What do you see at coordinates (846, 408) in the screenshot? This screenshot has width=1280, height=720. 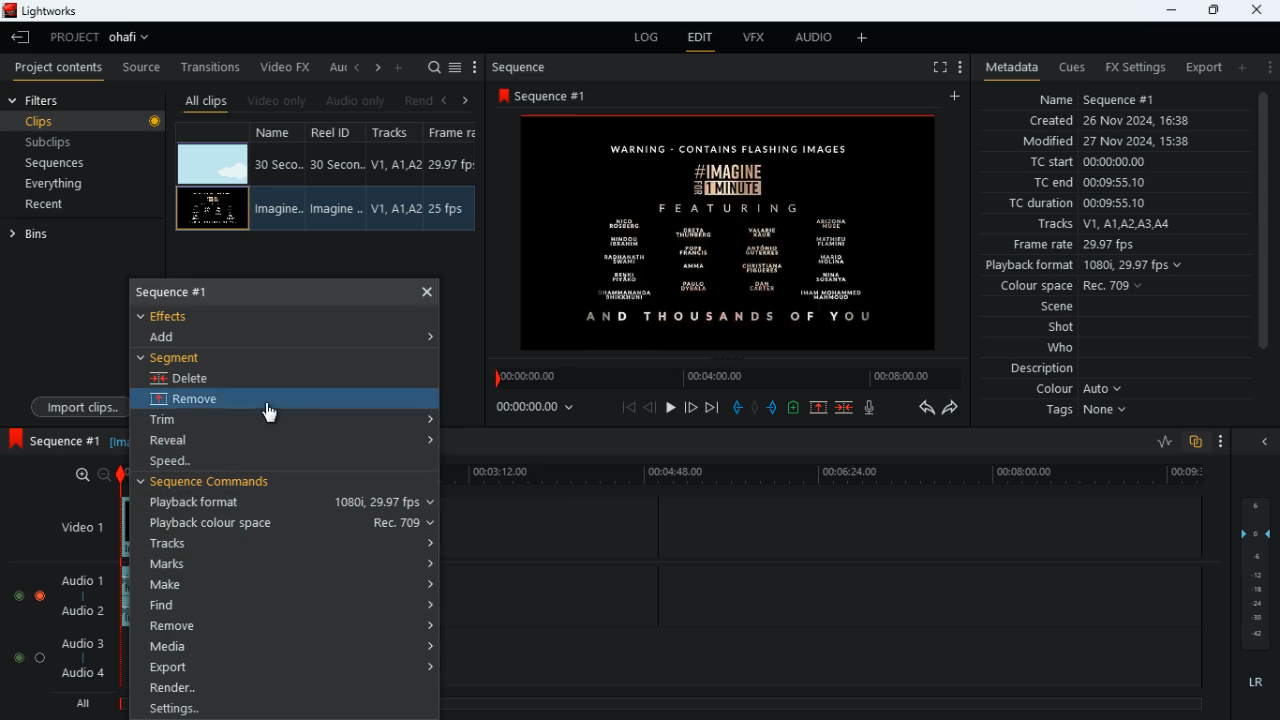 I see `merge` at bounding box center [846, 408].